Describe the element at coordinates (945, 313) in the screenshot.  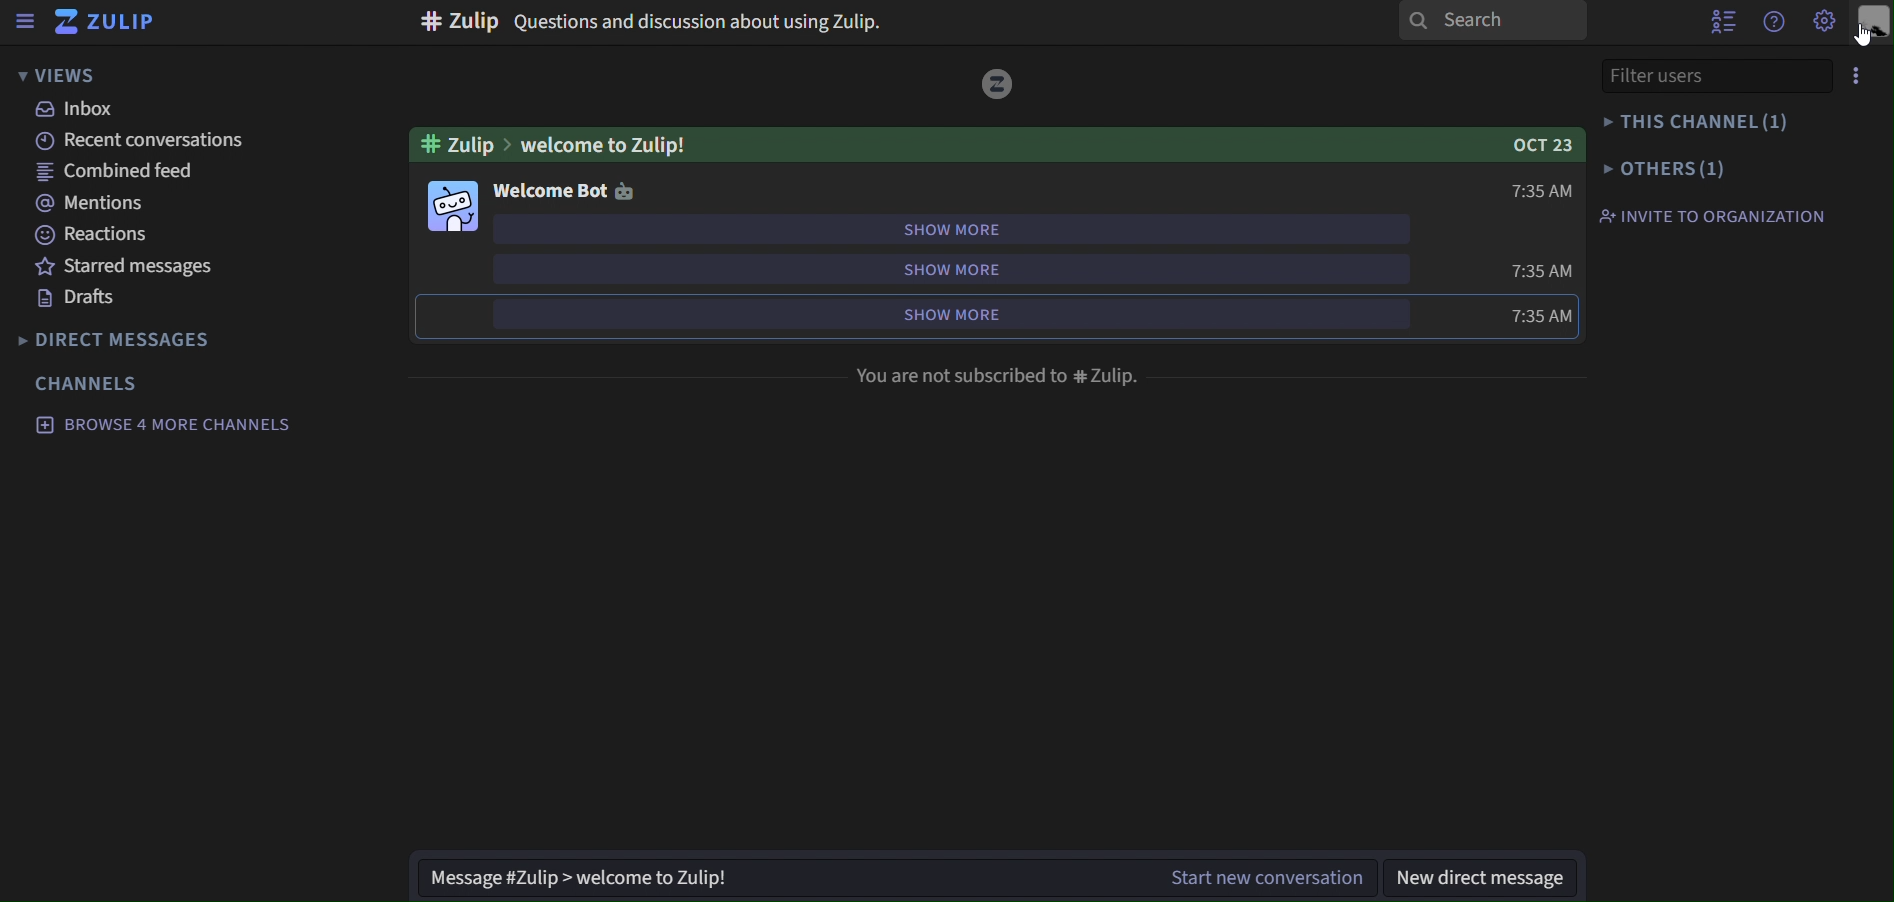
I see `show more` at that location.